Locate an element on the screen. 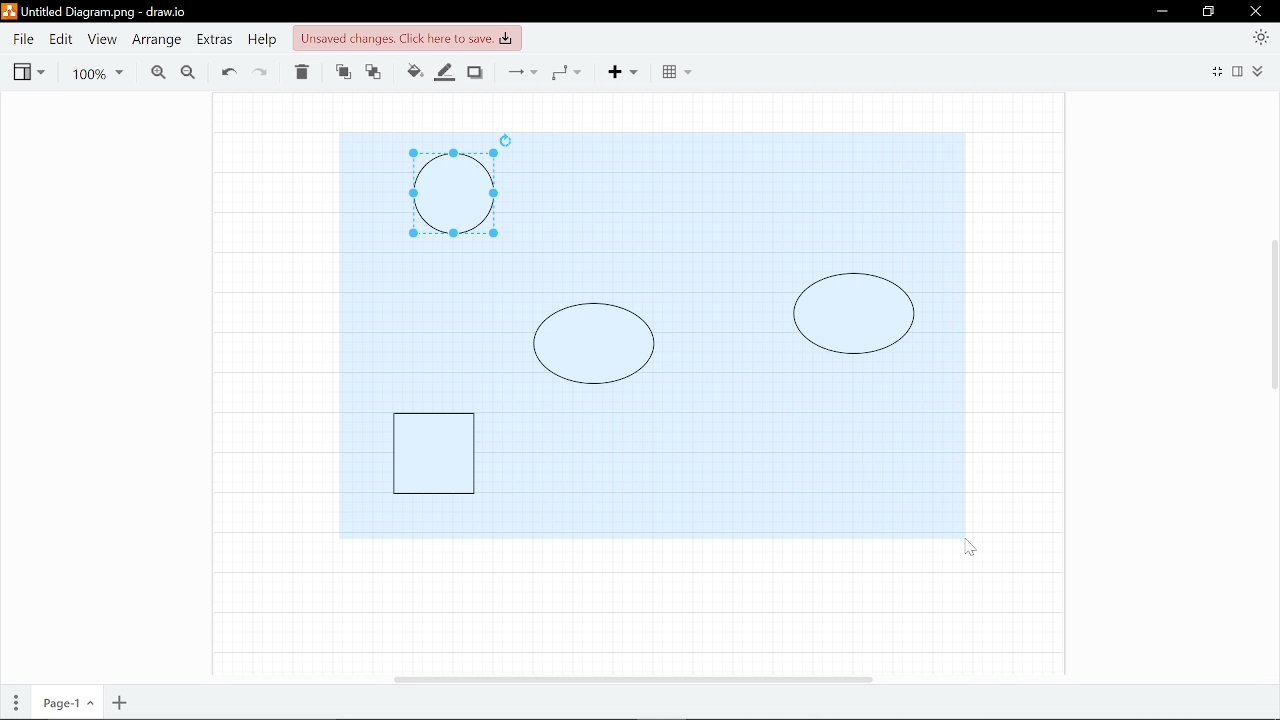  Current zoom is located at coordinates (100, 71).